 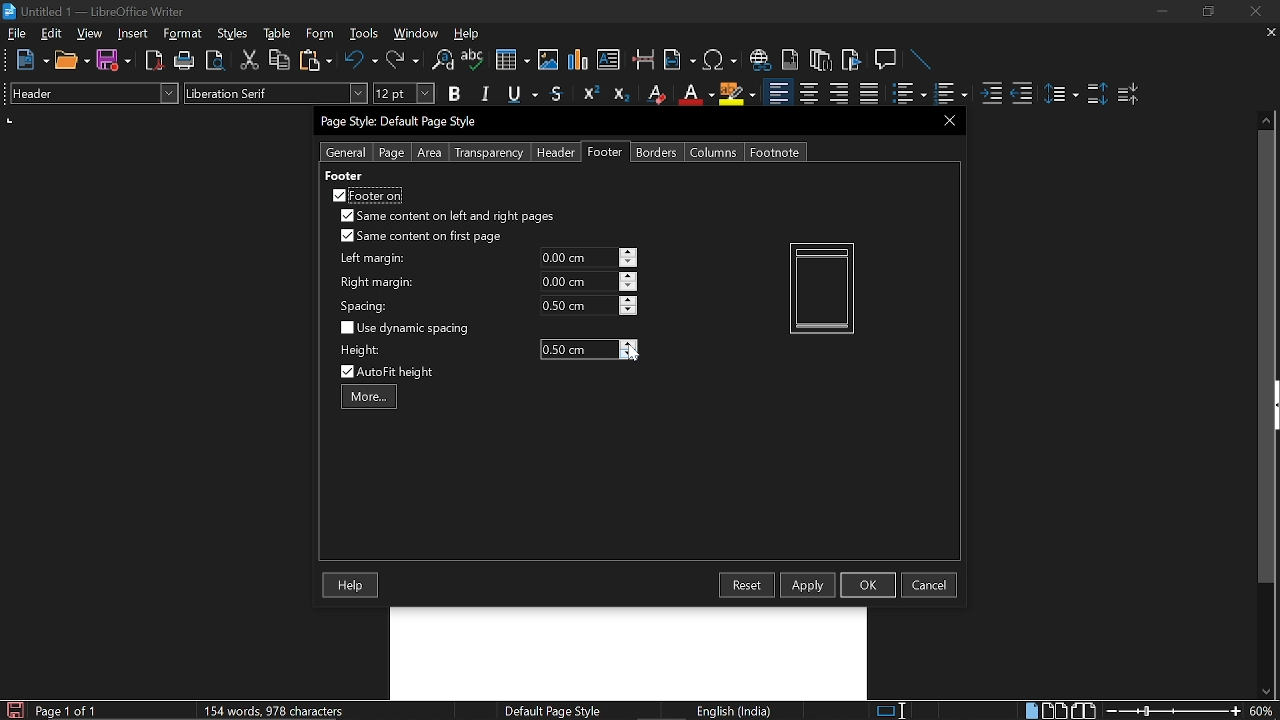 What do you see at coordinates (895, 711) in the screenshot?
I see `Standard seleciton` at bounding box center [895, 711].